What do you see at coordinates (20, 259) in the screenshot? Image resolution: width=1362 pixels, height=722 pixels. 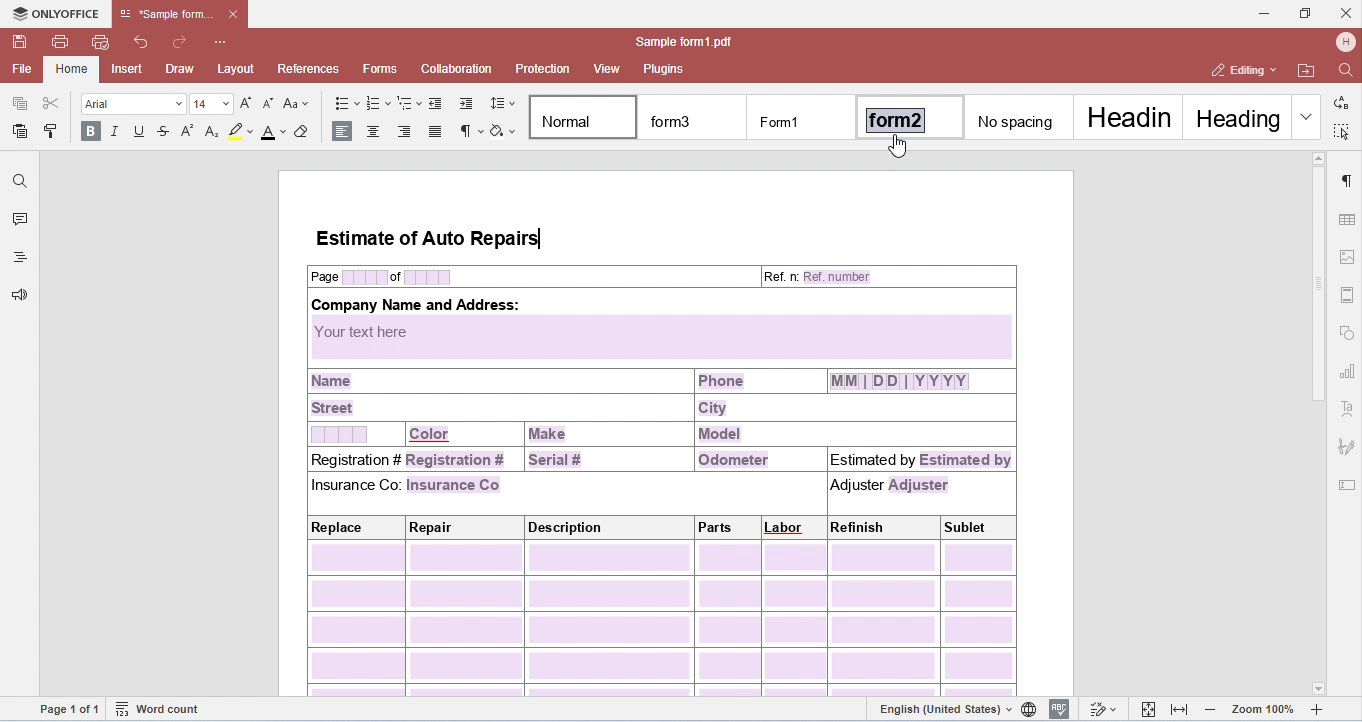 I see `headings` at bounding box center [20, 259].